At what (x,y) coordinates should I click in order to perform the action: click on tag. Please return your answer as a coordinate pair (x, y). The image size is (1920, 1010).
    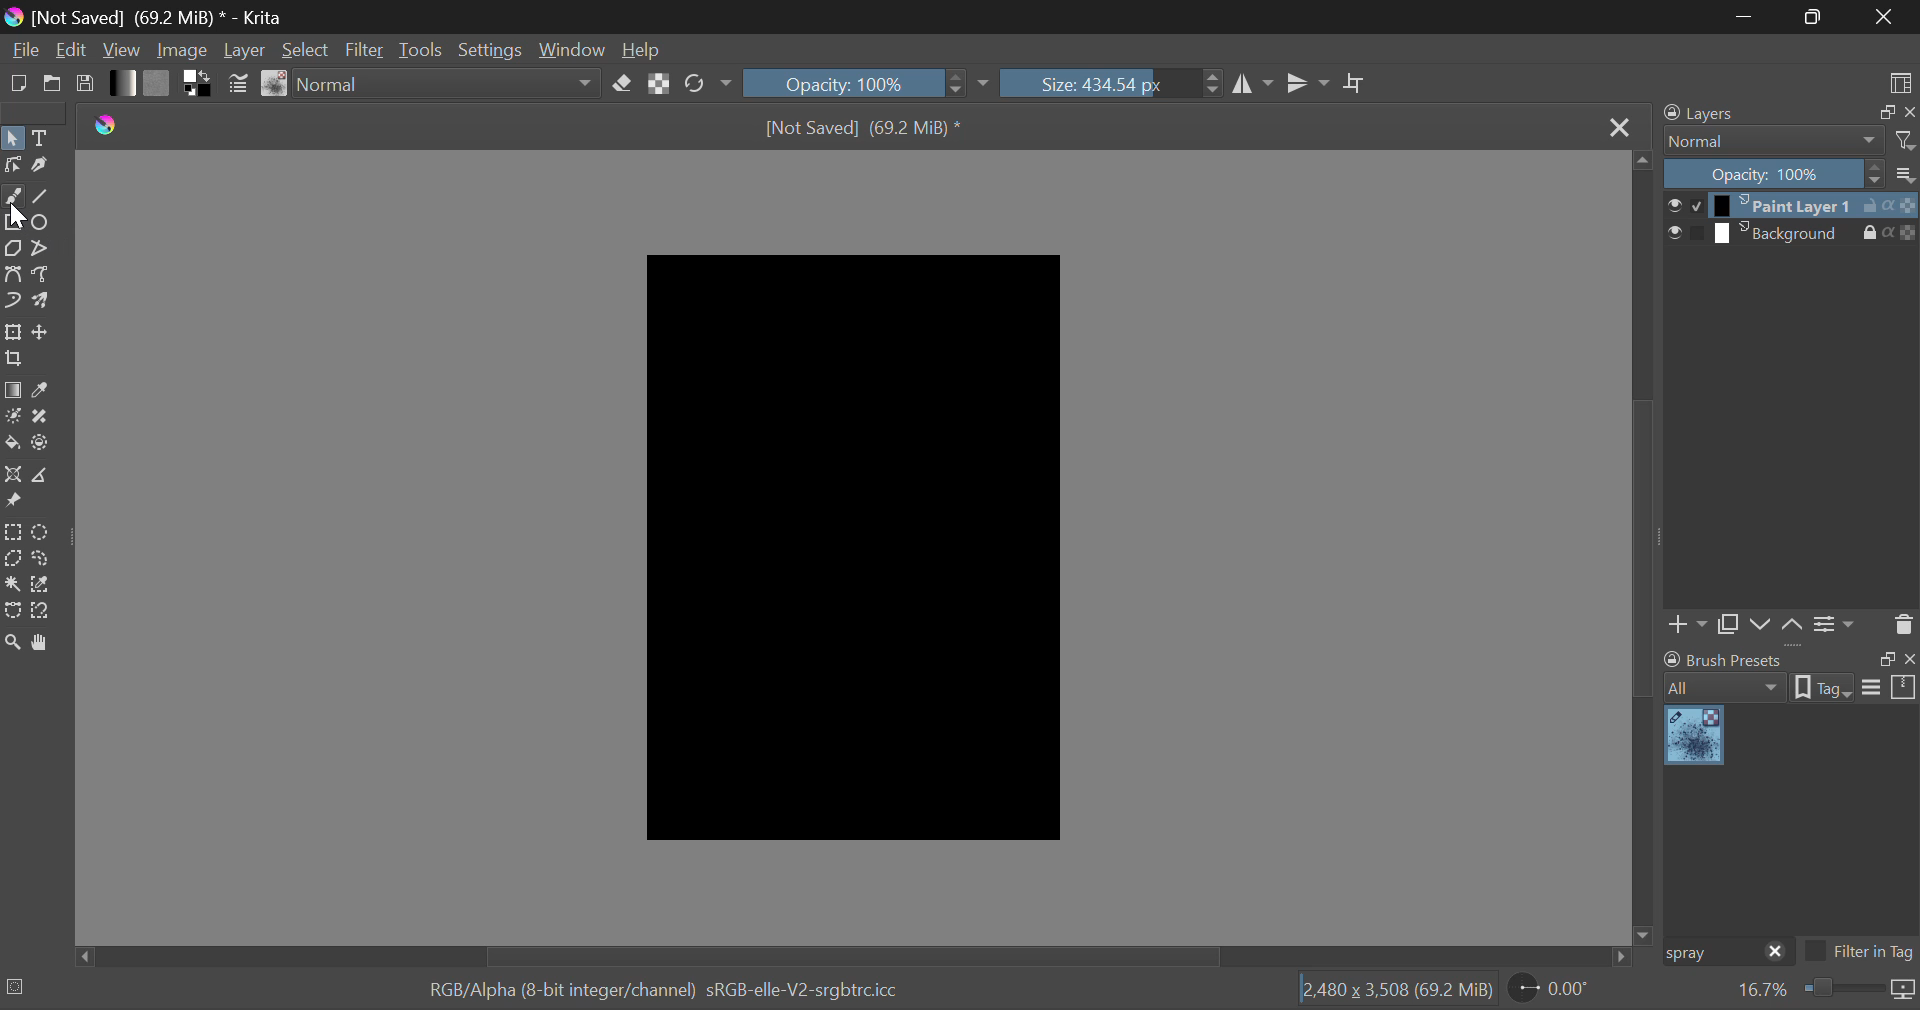
    Looking at the image, I should click on (1823, 690).